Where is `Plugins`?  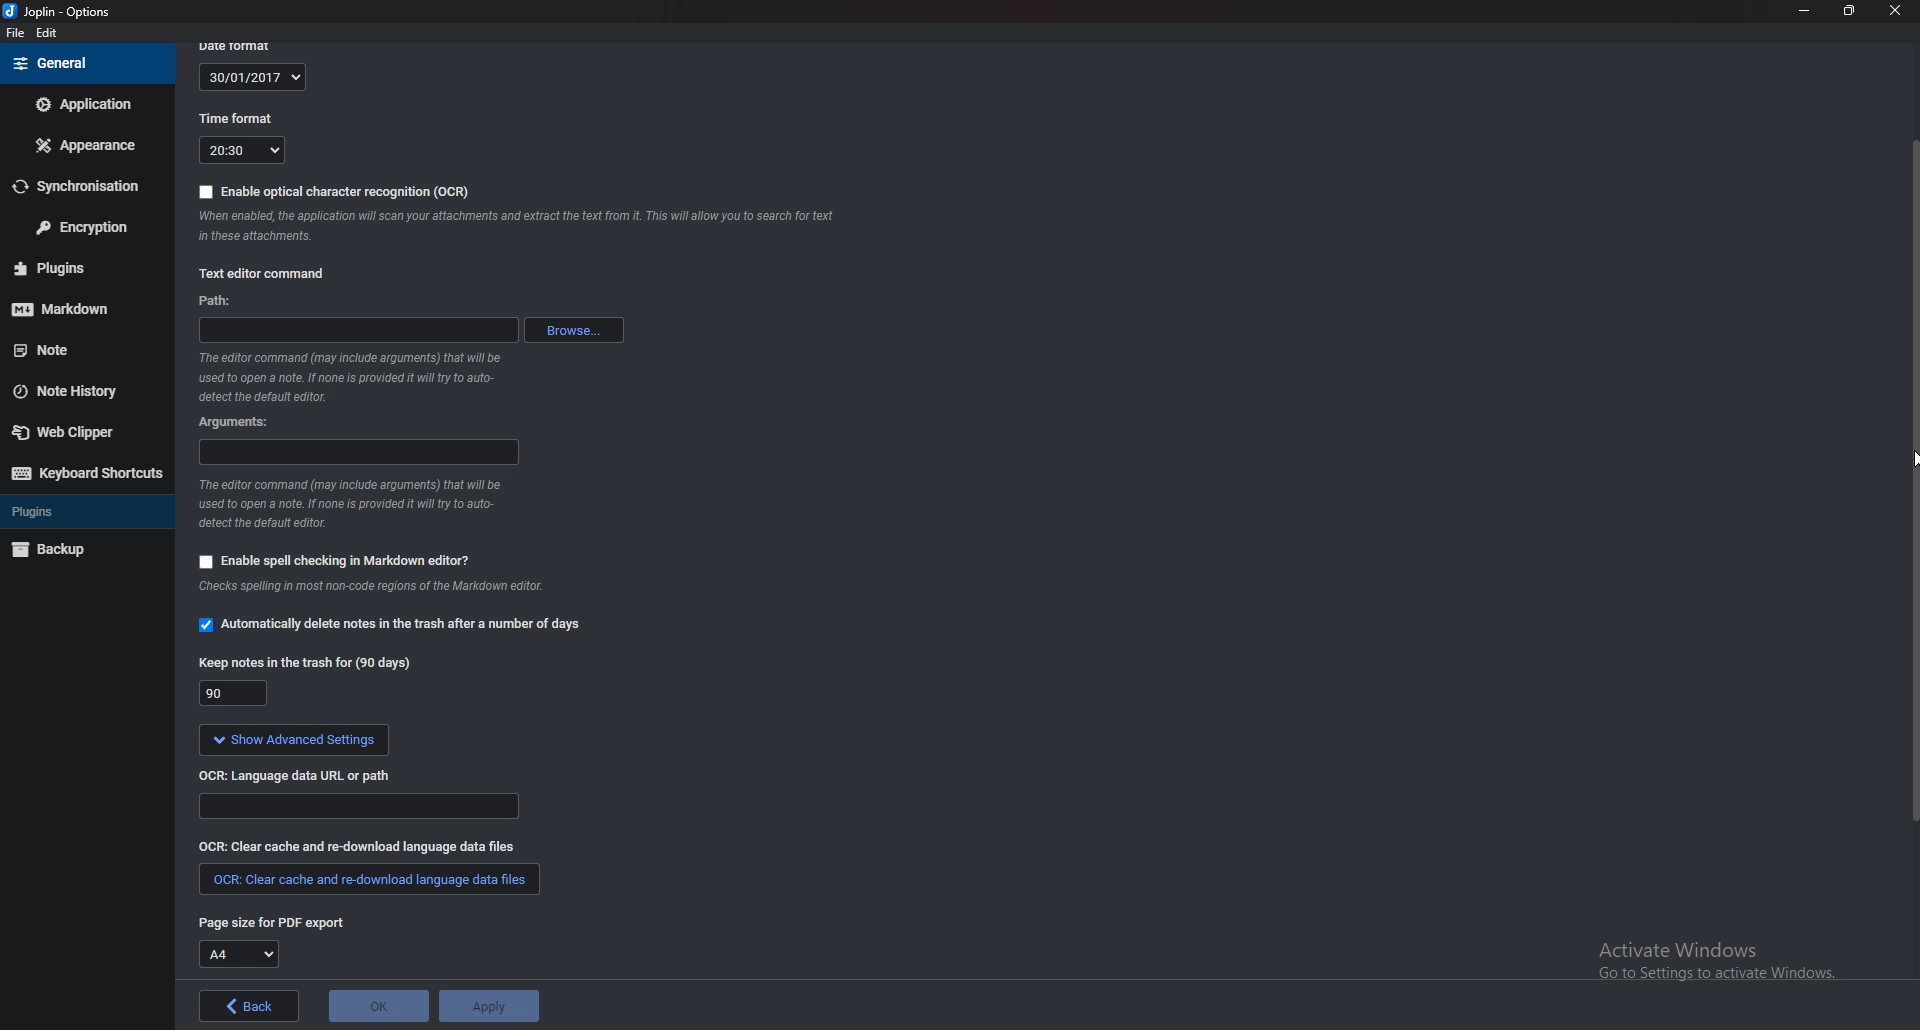 Plugins is located at coordinates (75, 268).